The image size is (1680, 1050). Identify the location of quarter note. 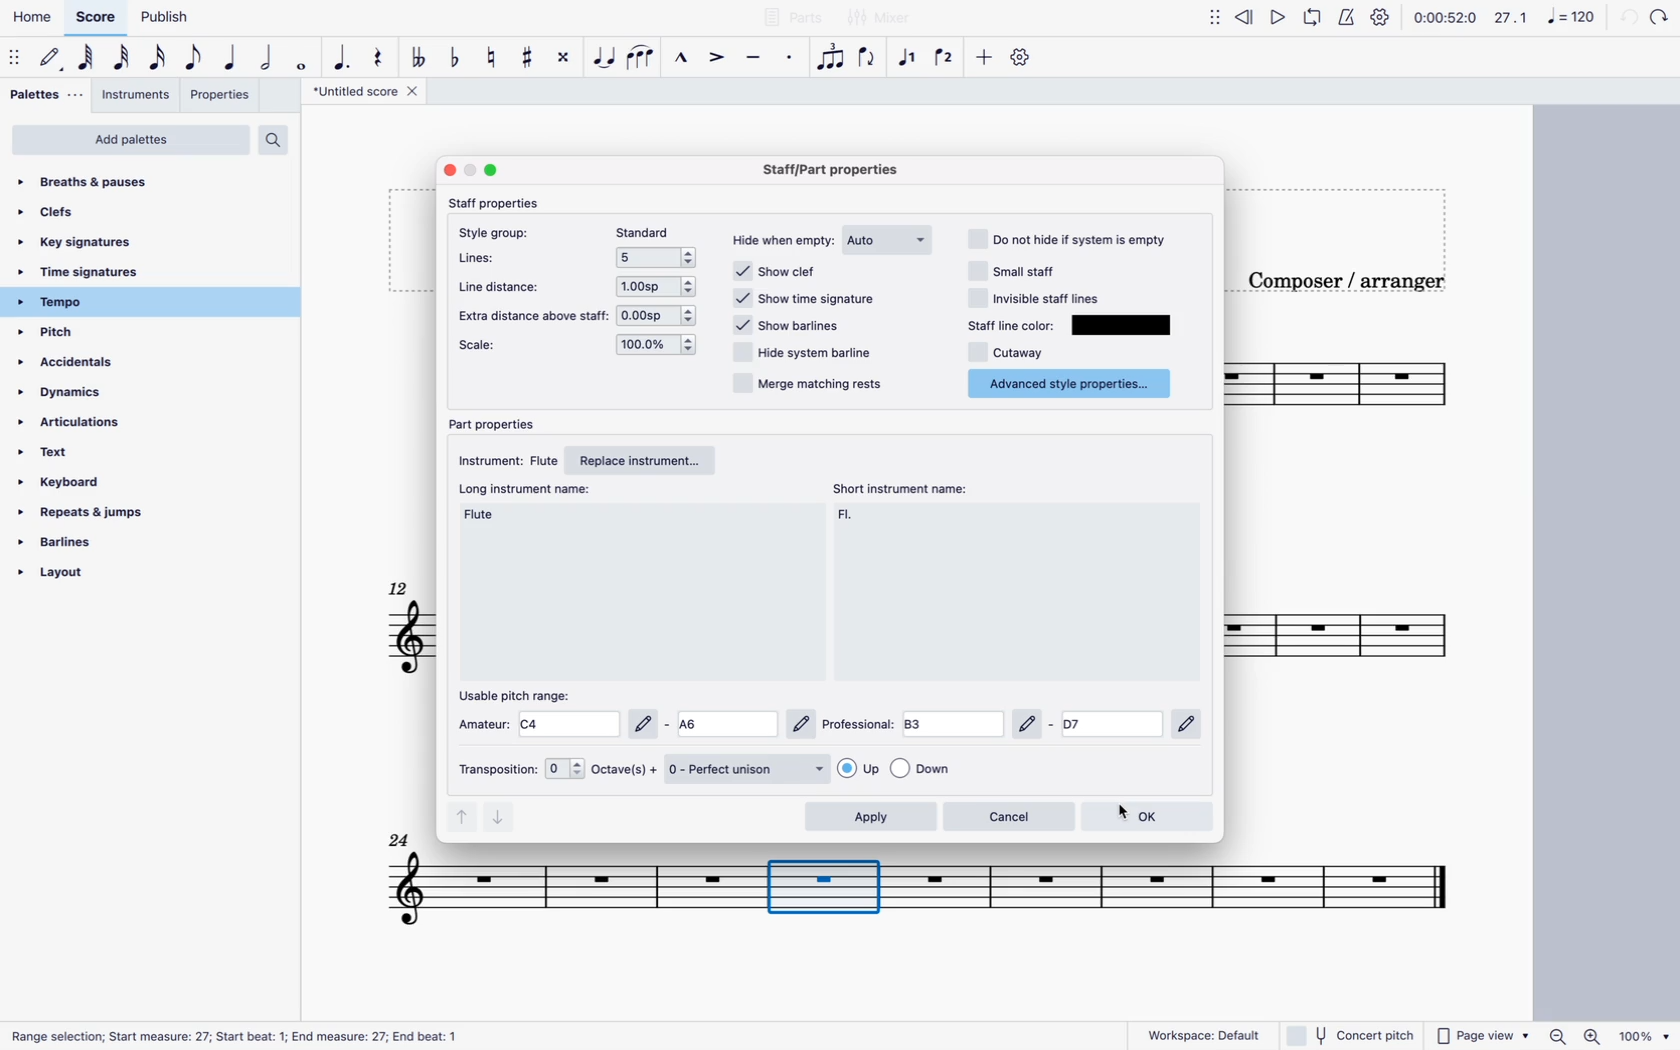
(232, 56).